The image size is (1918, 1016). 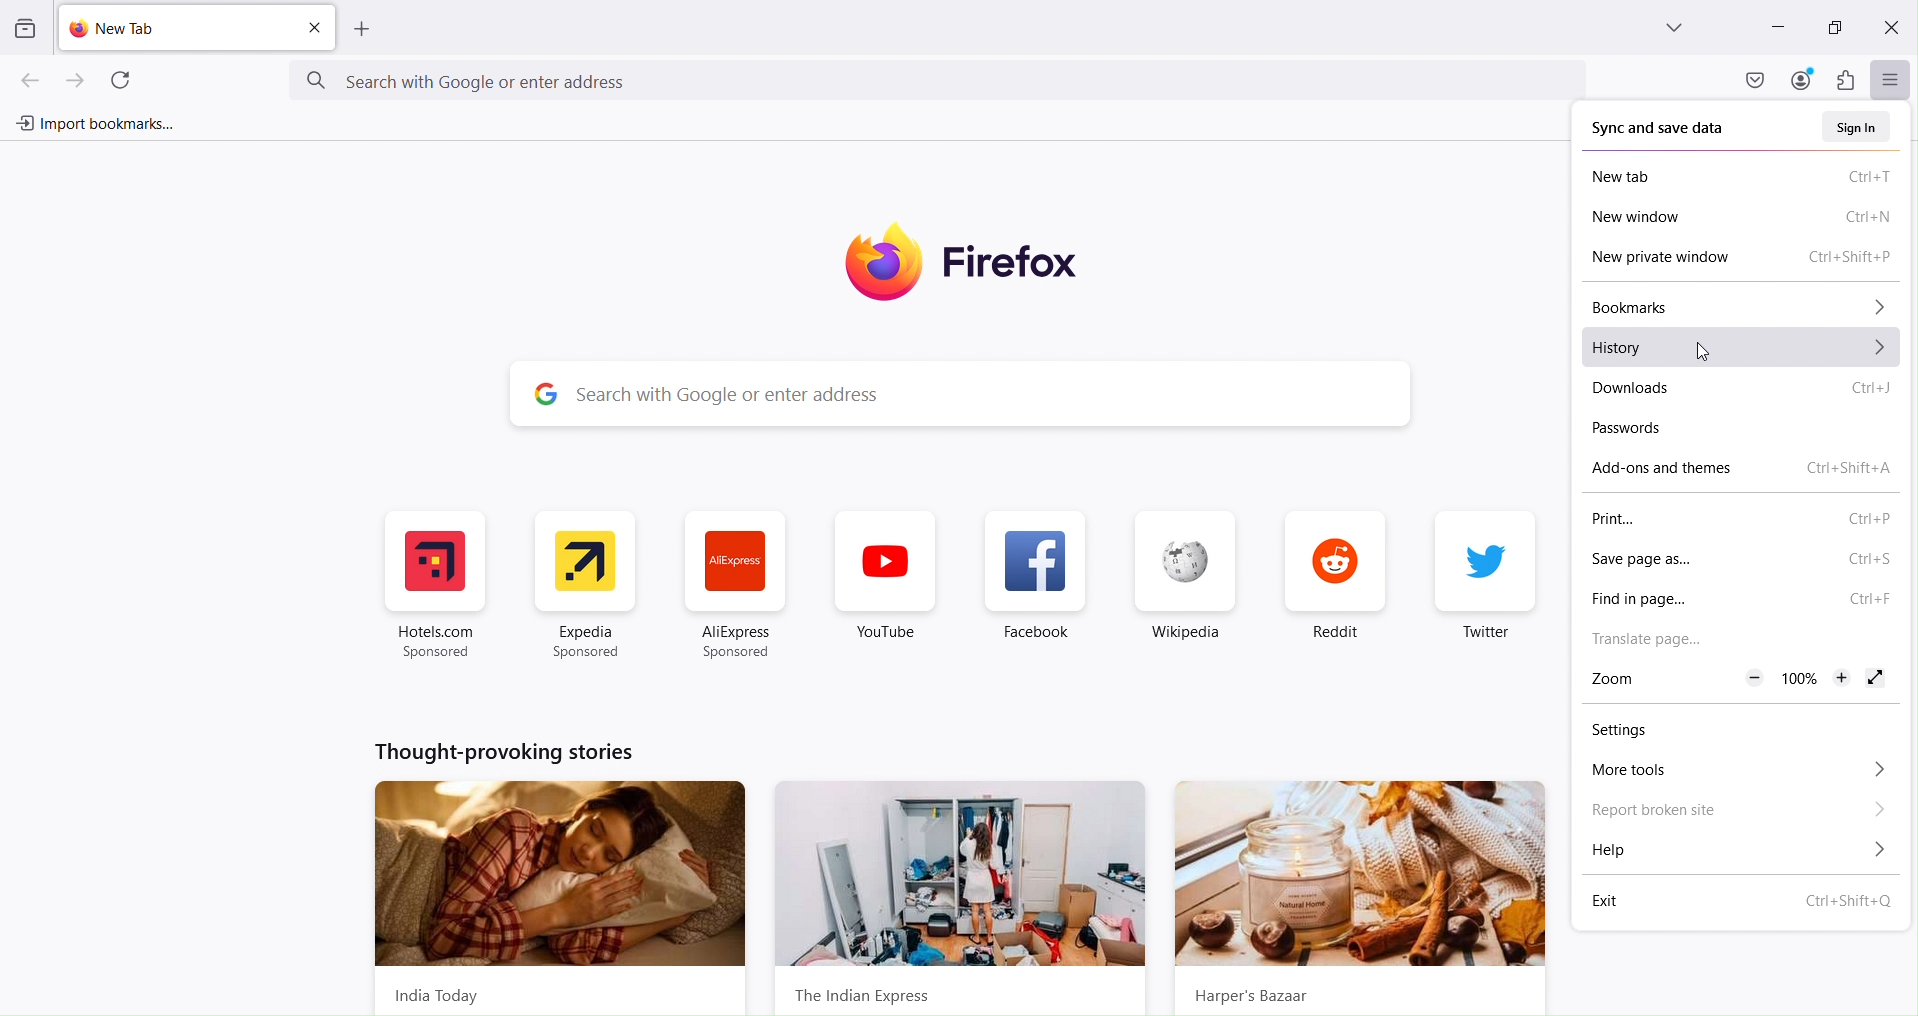 What do you see at coordinates (1748, 259) in the screenshot?
I see `New private window` at bounding box center [1748, 259].